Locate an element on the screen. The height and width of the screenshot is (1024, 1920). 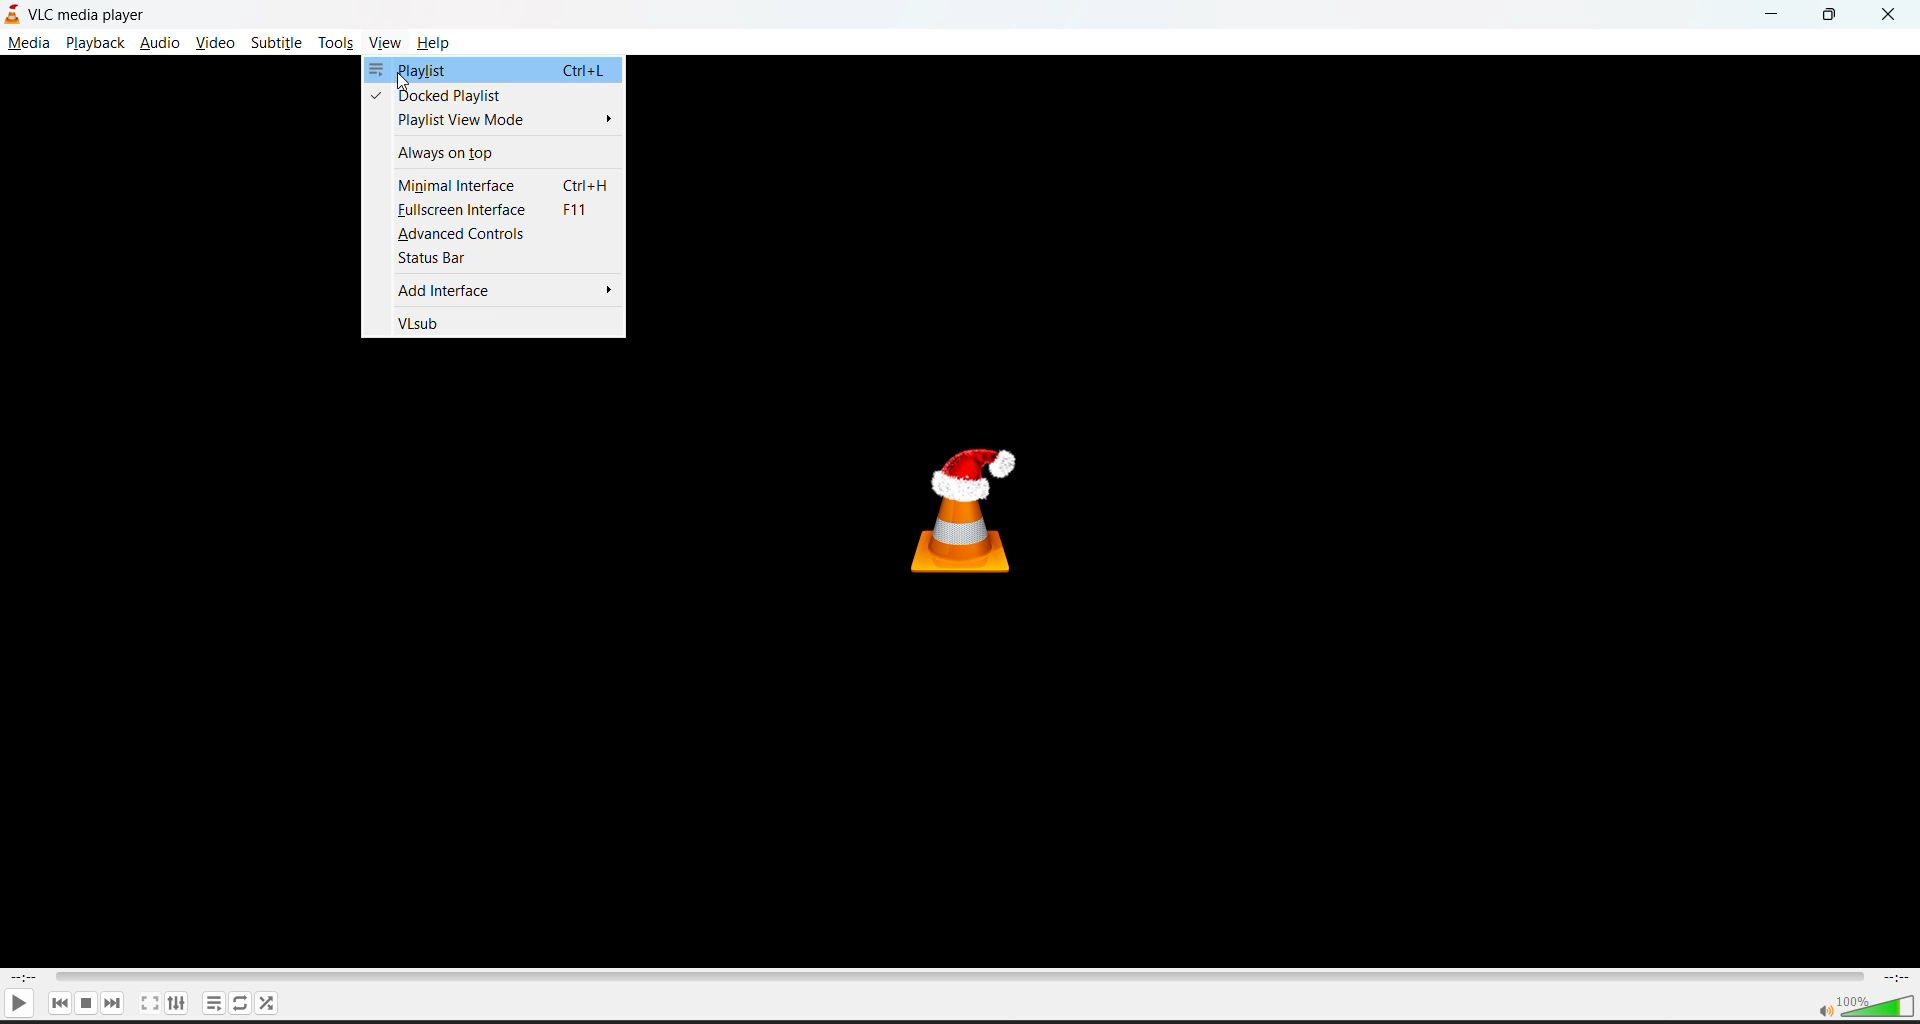
total track time is located at coordinates (1897, 979).